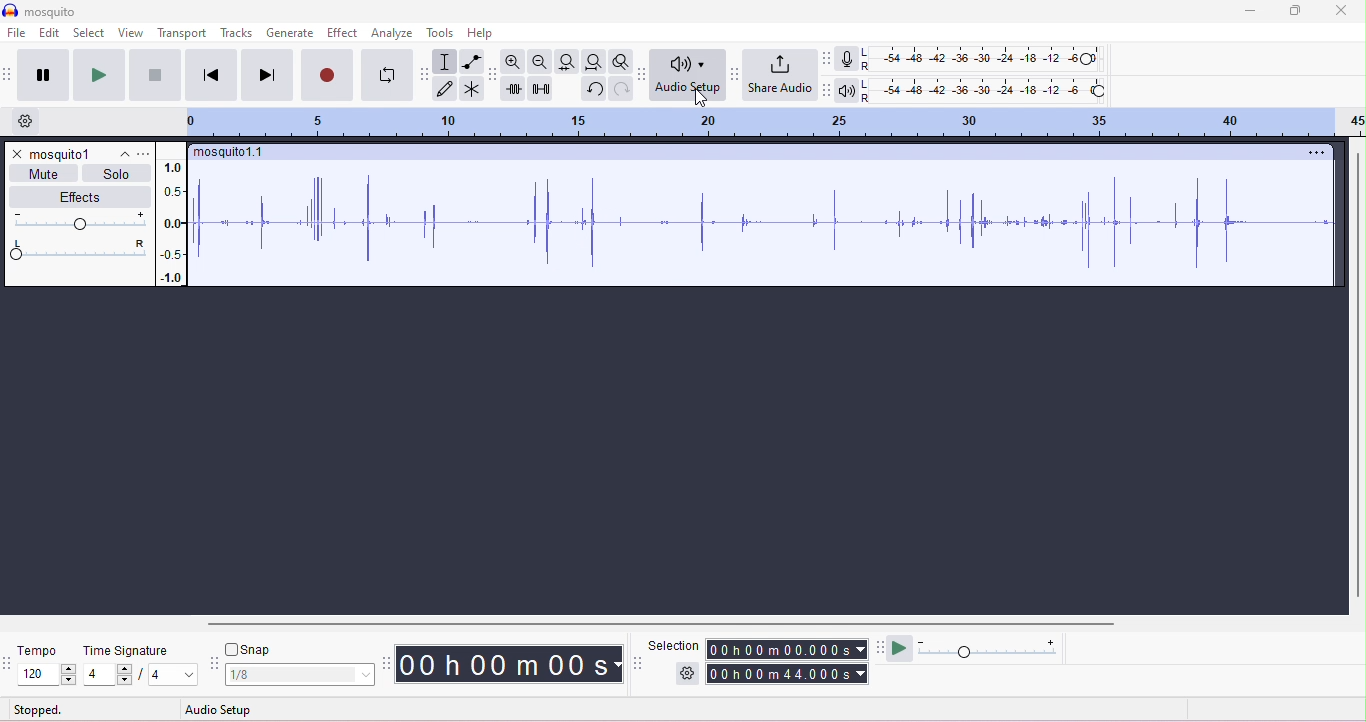 The width and height of the screenshot is (1366, 722). Describe the element at coordinates (46, 173) in the screenshot. I see `mute` at that location.